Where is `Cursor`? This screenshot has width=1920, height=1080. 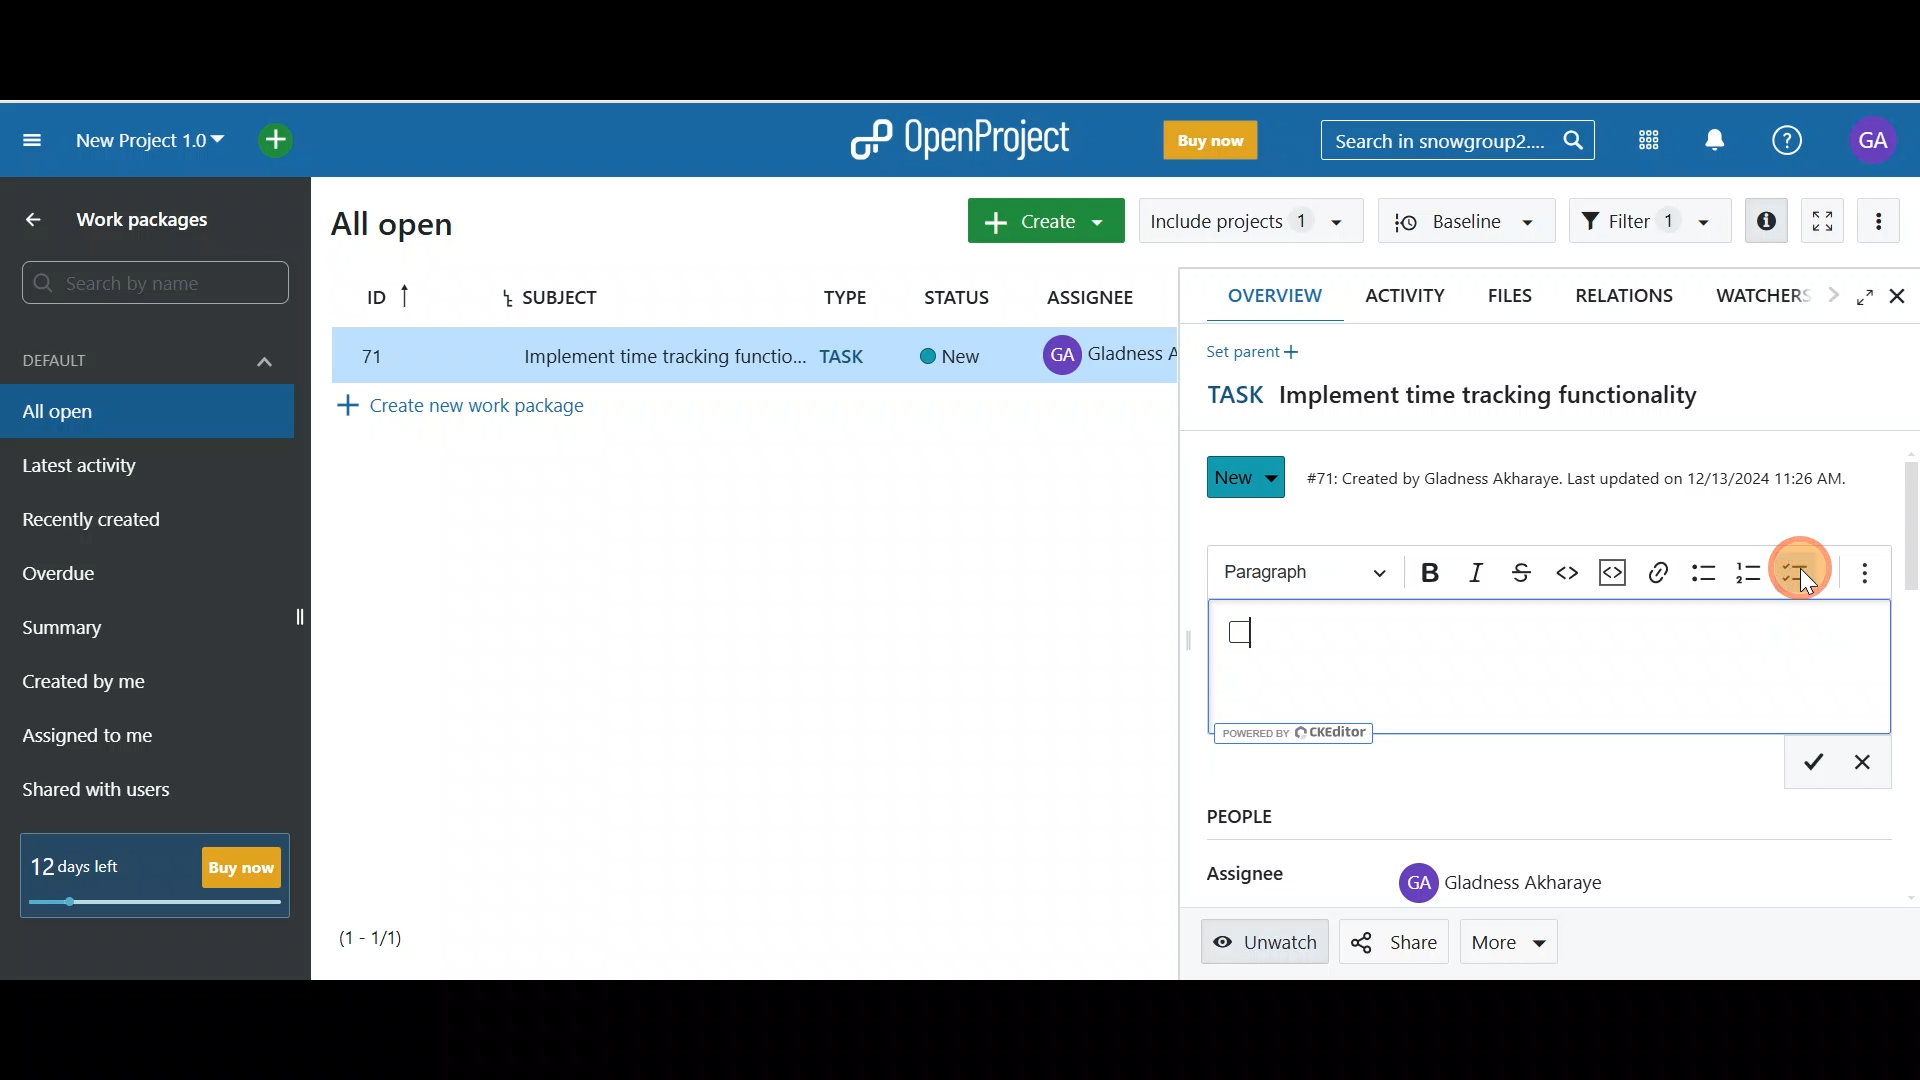
Cursor is located at coordinates (1801, 582).